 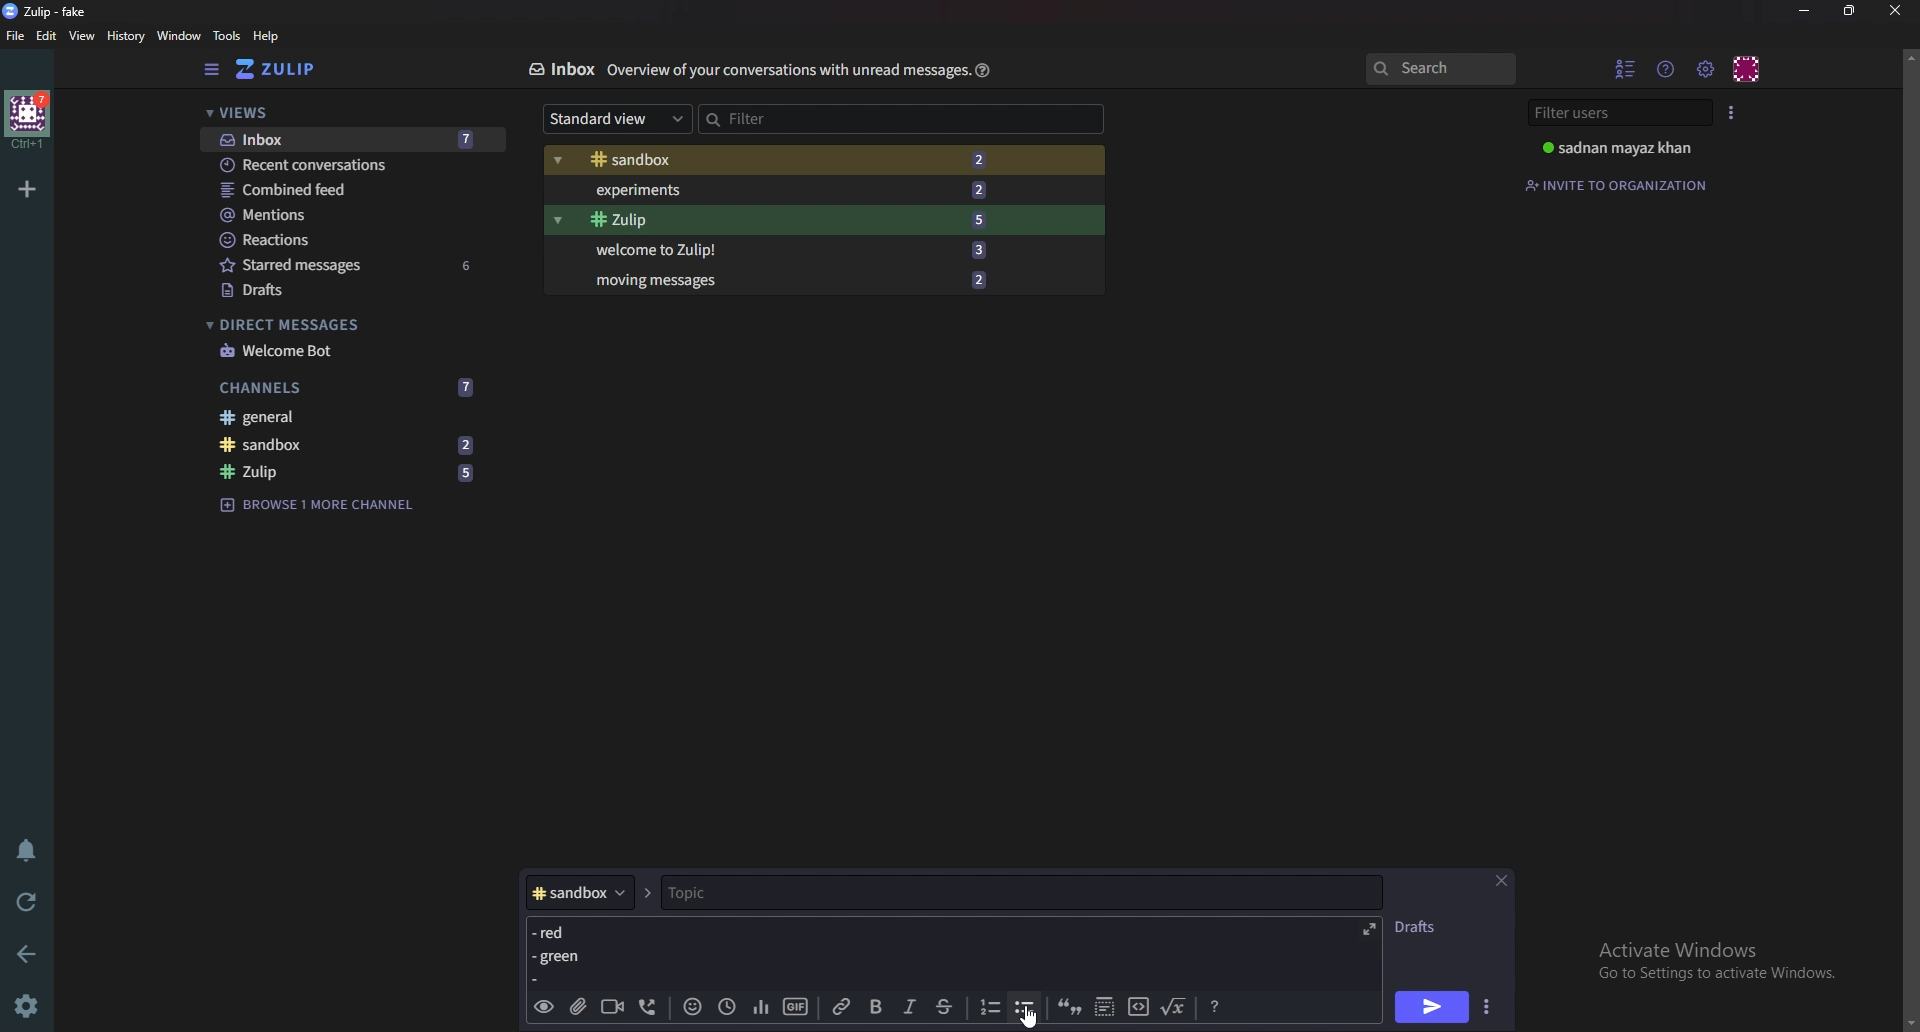 What do you see at coordinates (290, 69) in the screenshot?
I see `Home view` at bounding box center [290, 69].